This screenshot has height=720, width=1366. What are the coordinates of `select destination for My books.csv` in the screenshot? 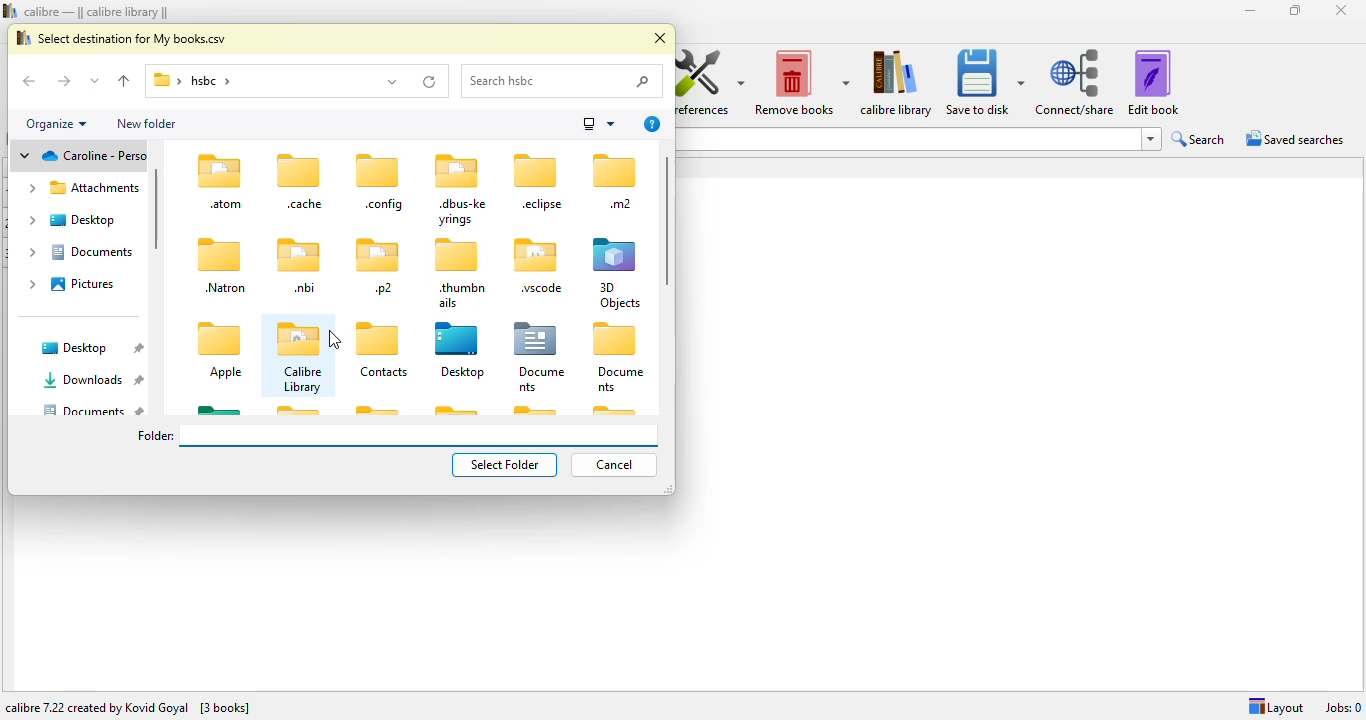 It's located at (122, 36).